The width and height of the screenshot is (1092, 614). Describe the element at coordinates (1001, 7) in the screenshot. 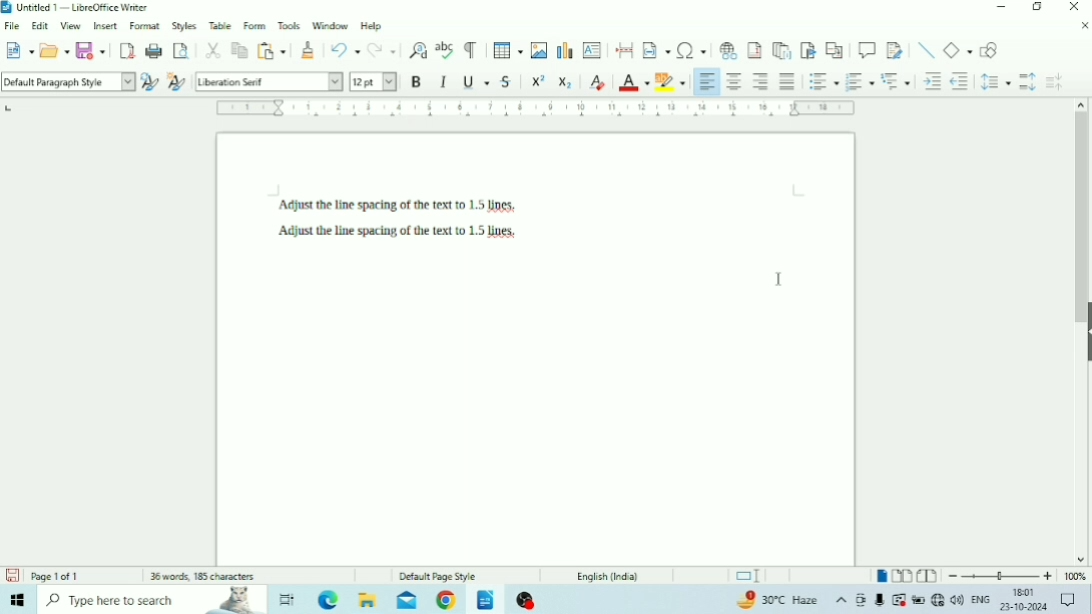

I see `Minimize` at that location.